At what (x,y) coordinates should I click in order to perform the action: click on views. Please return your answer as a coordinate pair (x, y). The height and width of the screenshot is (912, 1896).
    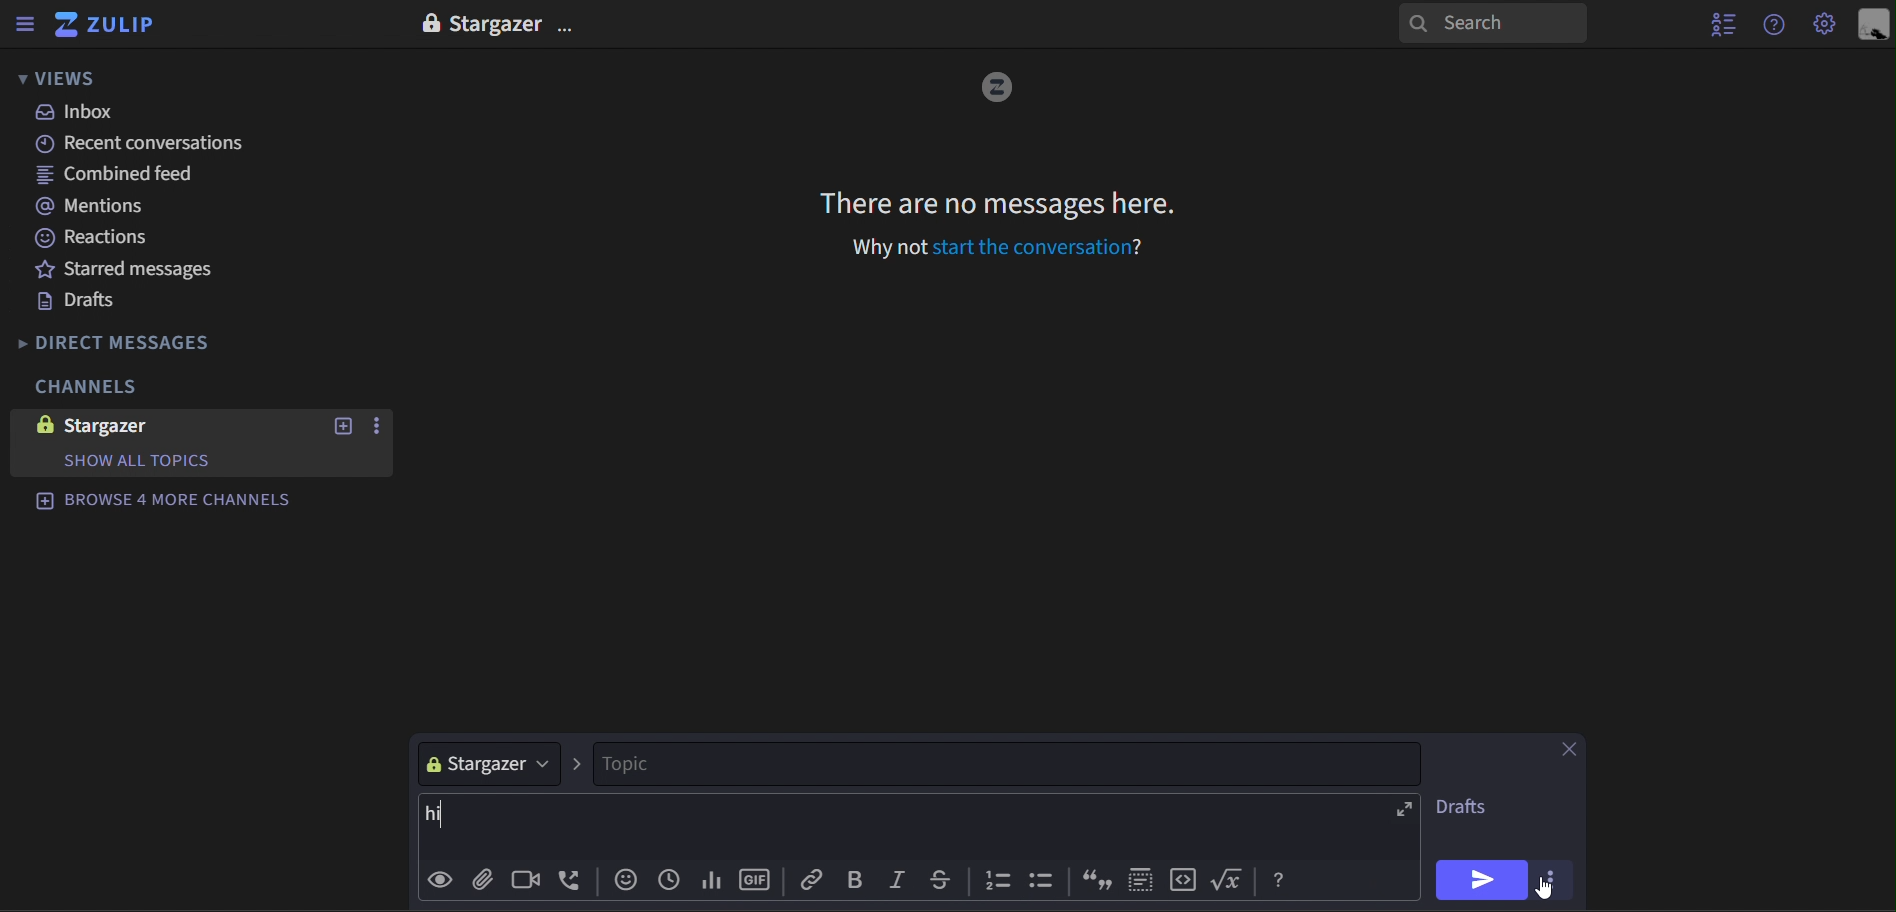
    Looking at the image, I should click on (72, 78).